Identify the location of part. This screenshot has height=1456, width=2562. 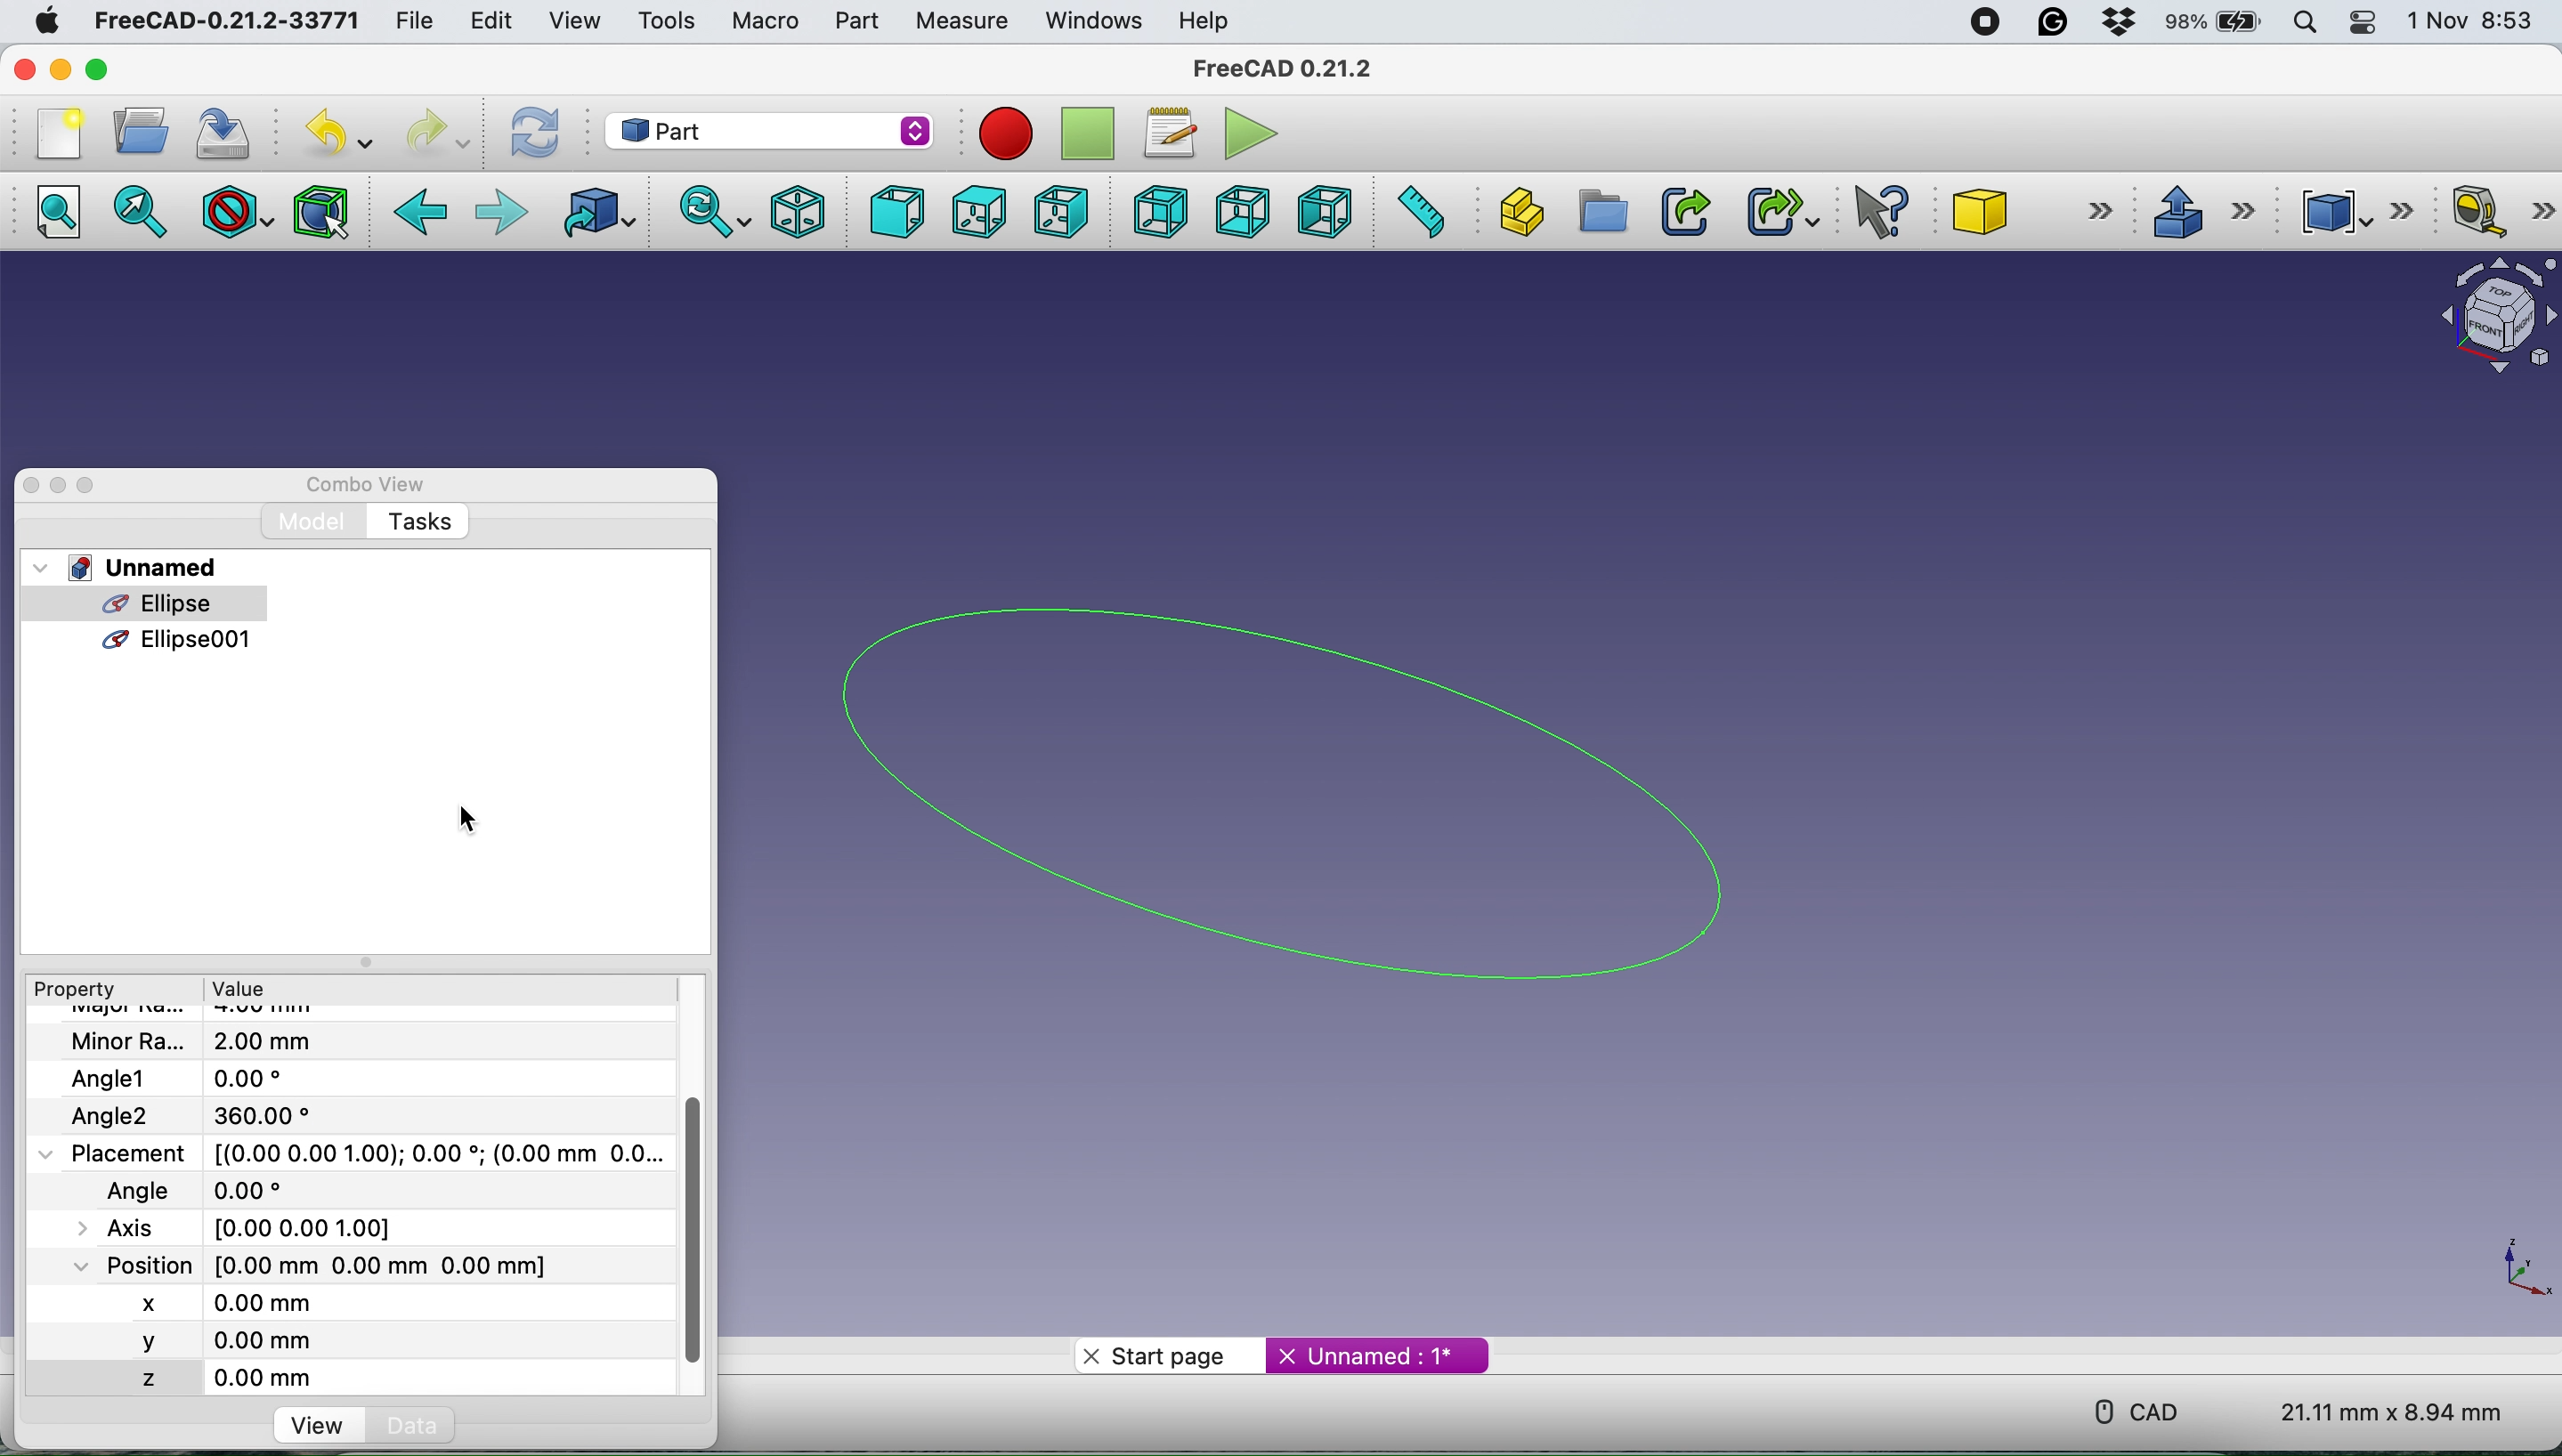
(854, 22).